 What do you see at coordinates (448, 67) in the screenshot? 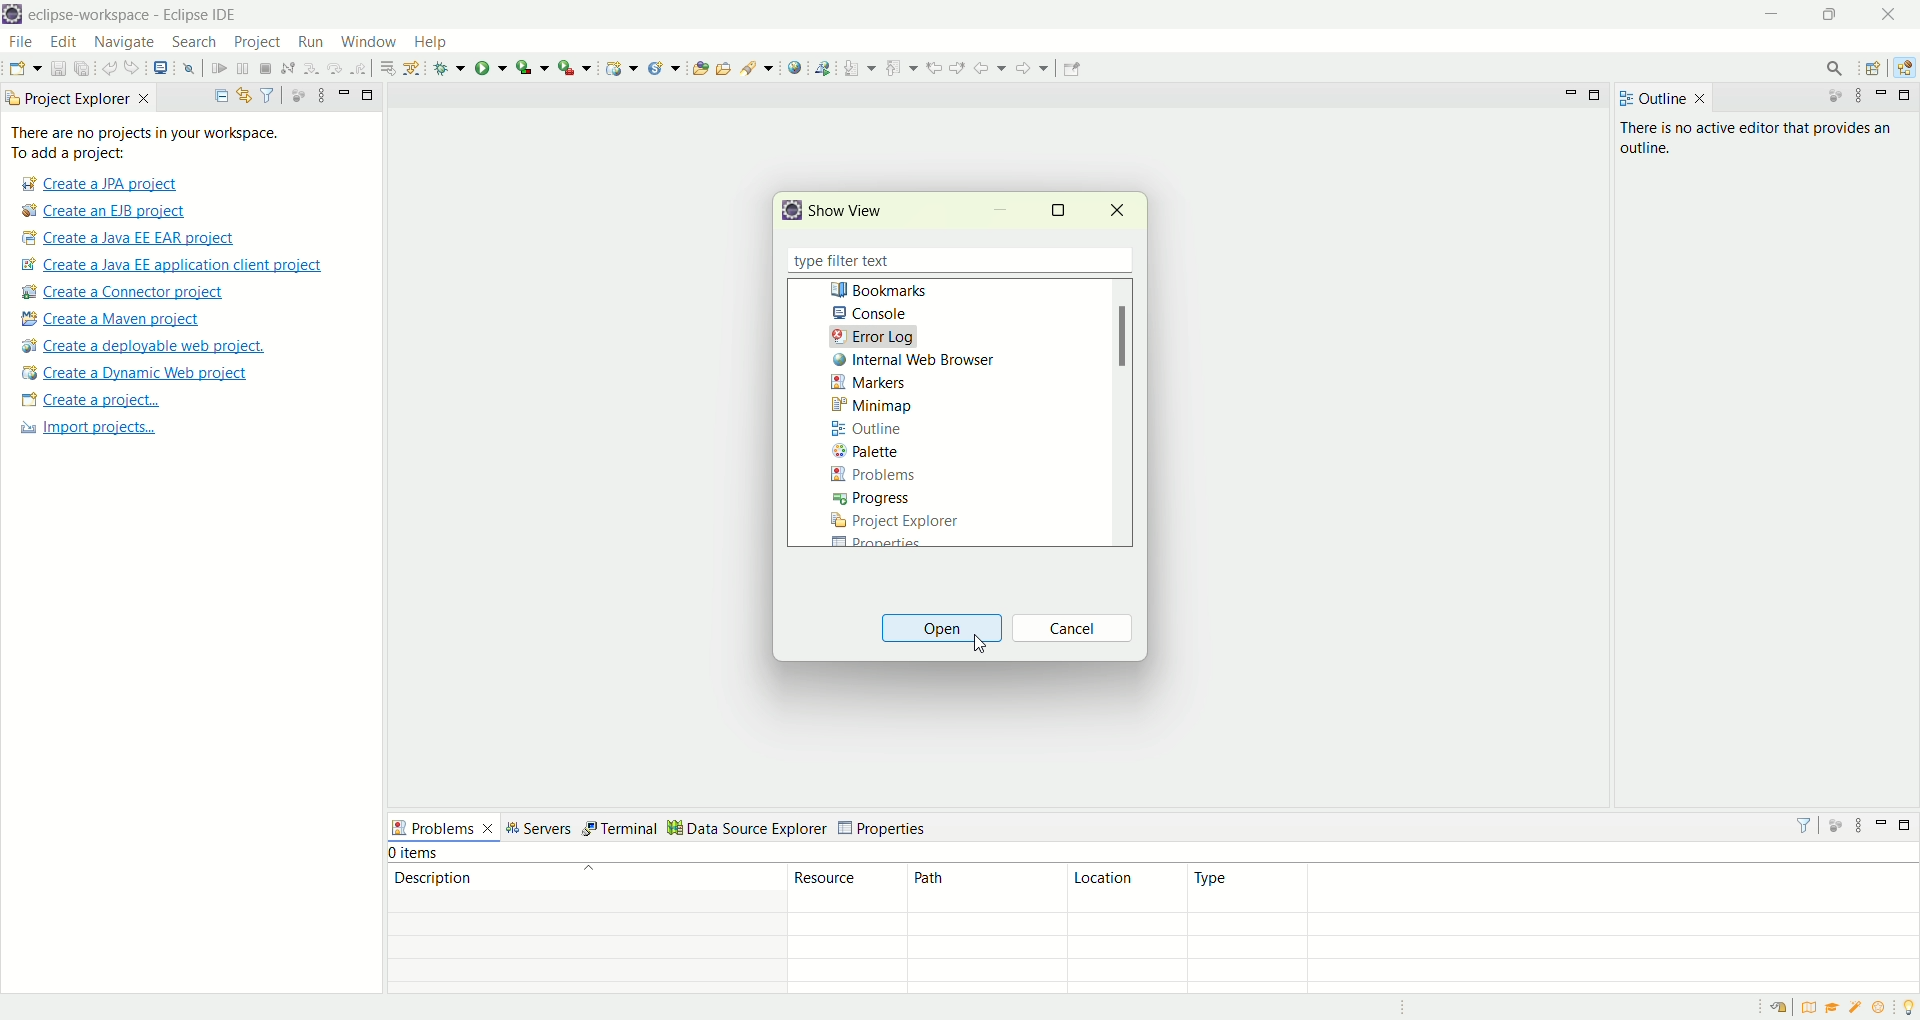
I see `debug` at bounding box center [448, 67].